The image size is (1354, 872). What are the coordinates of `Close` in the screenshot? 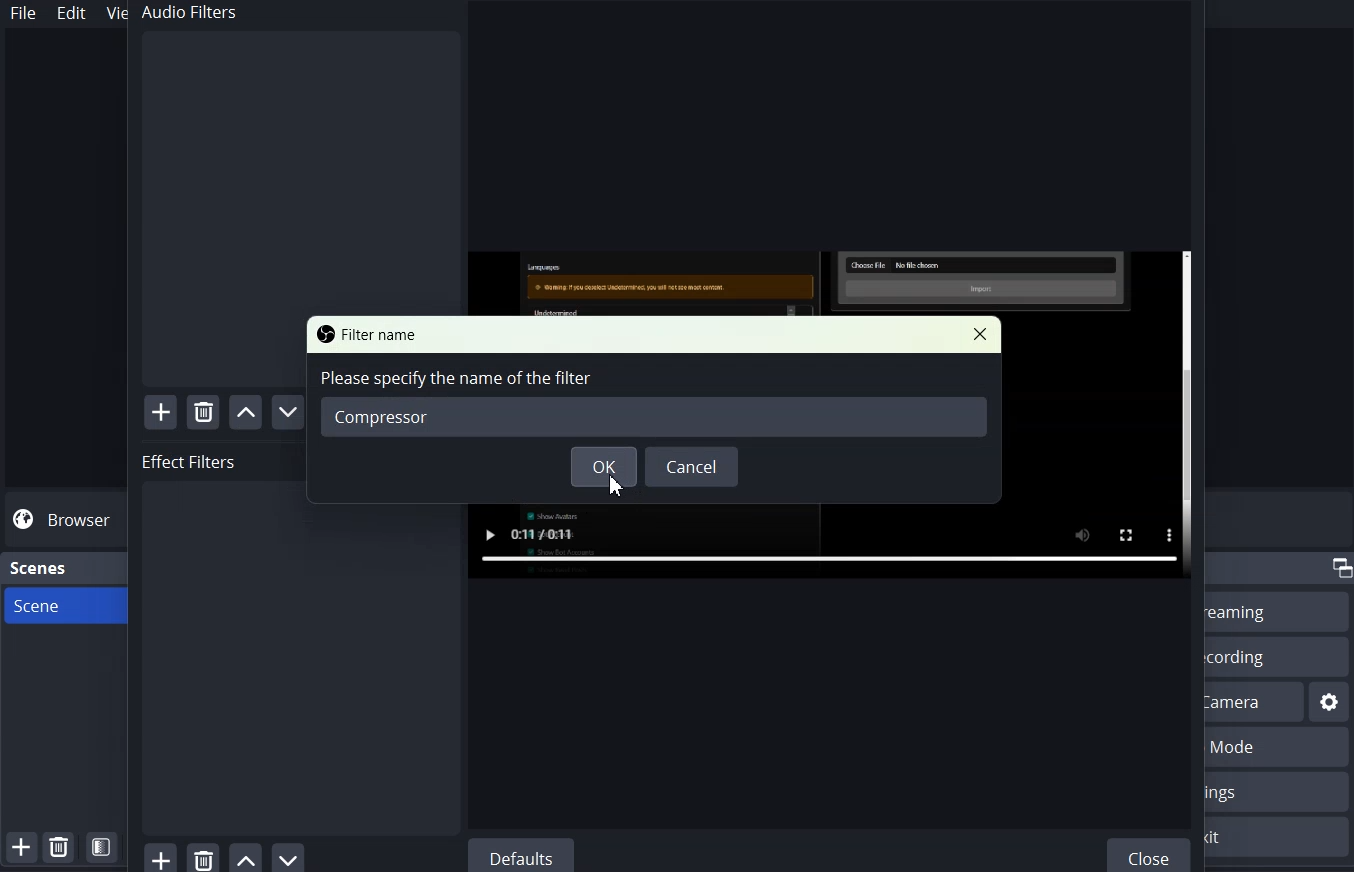 It's located at (979, 334).